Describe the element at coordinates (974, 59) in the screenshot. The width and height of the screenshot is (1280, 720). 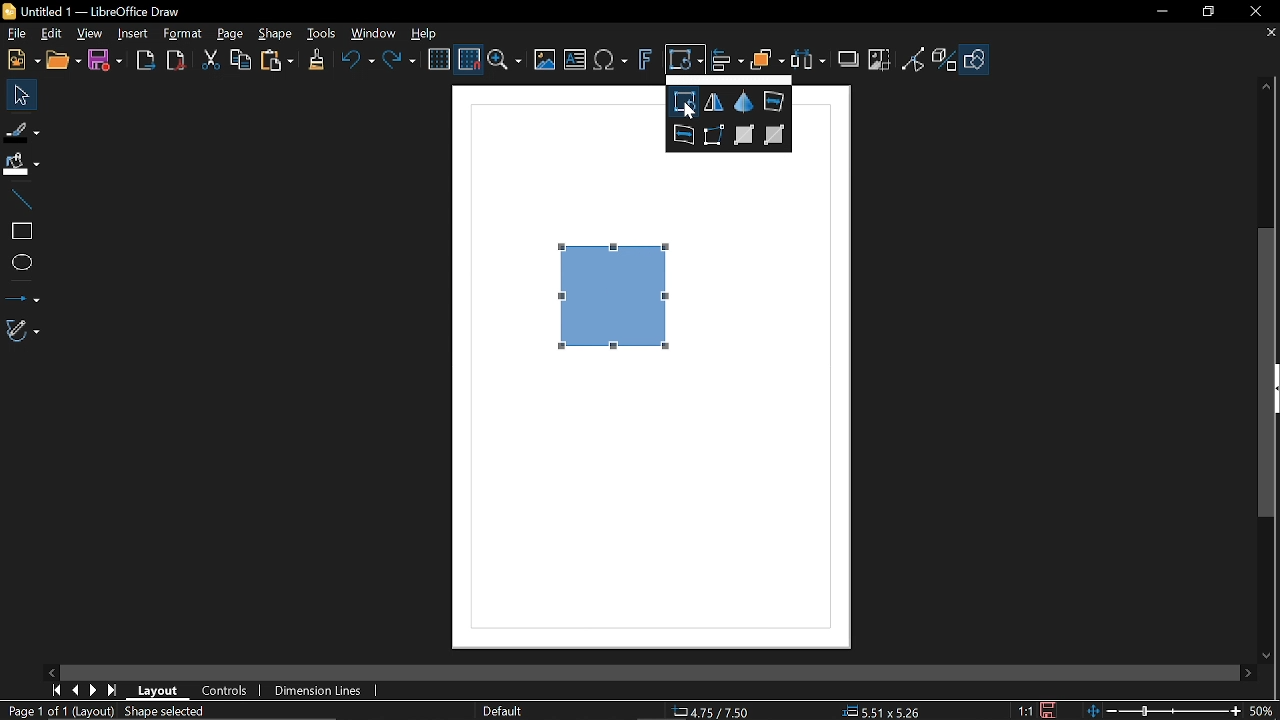
I see `Shapes` at that location.